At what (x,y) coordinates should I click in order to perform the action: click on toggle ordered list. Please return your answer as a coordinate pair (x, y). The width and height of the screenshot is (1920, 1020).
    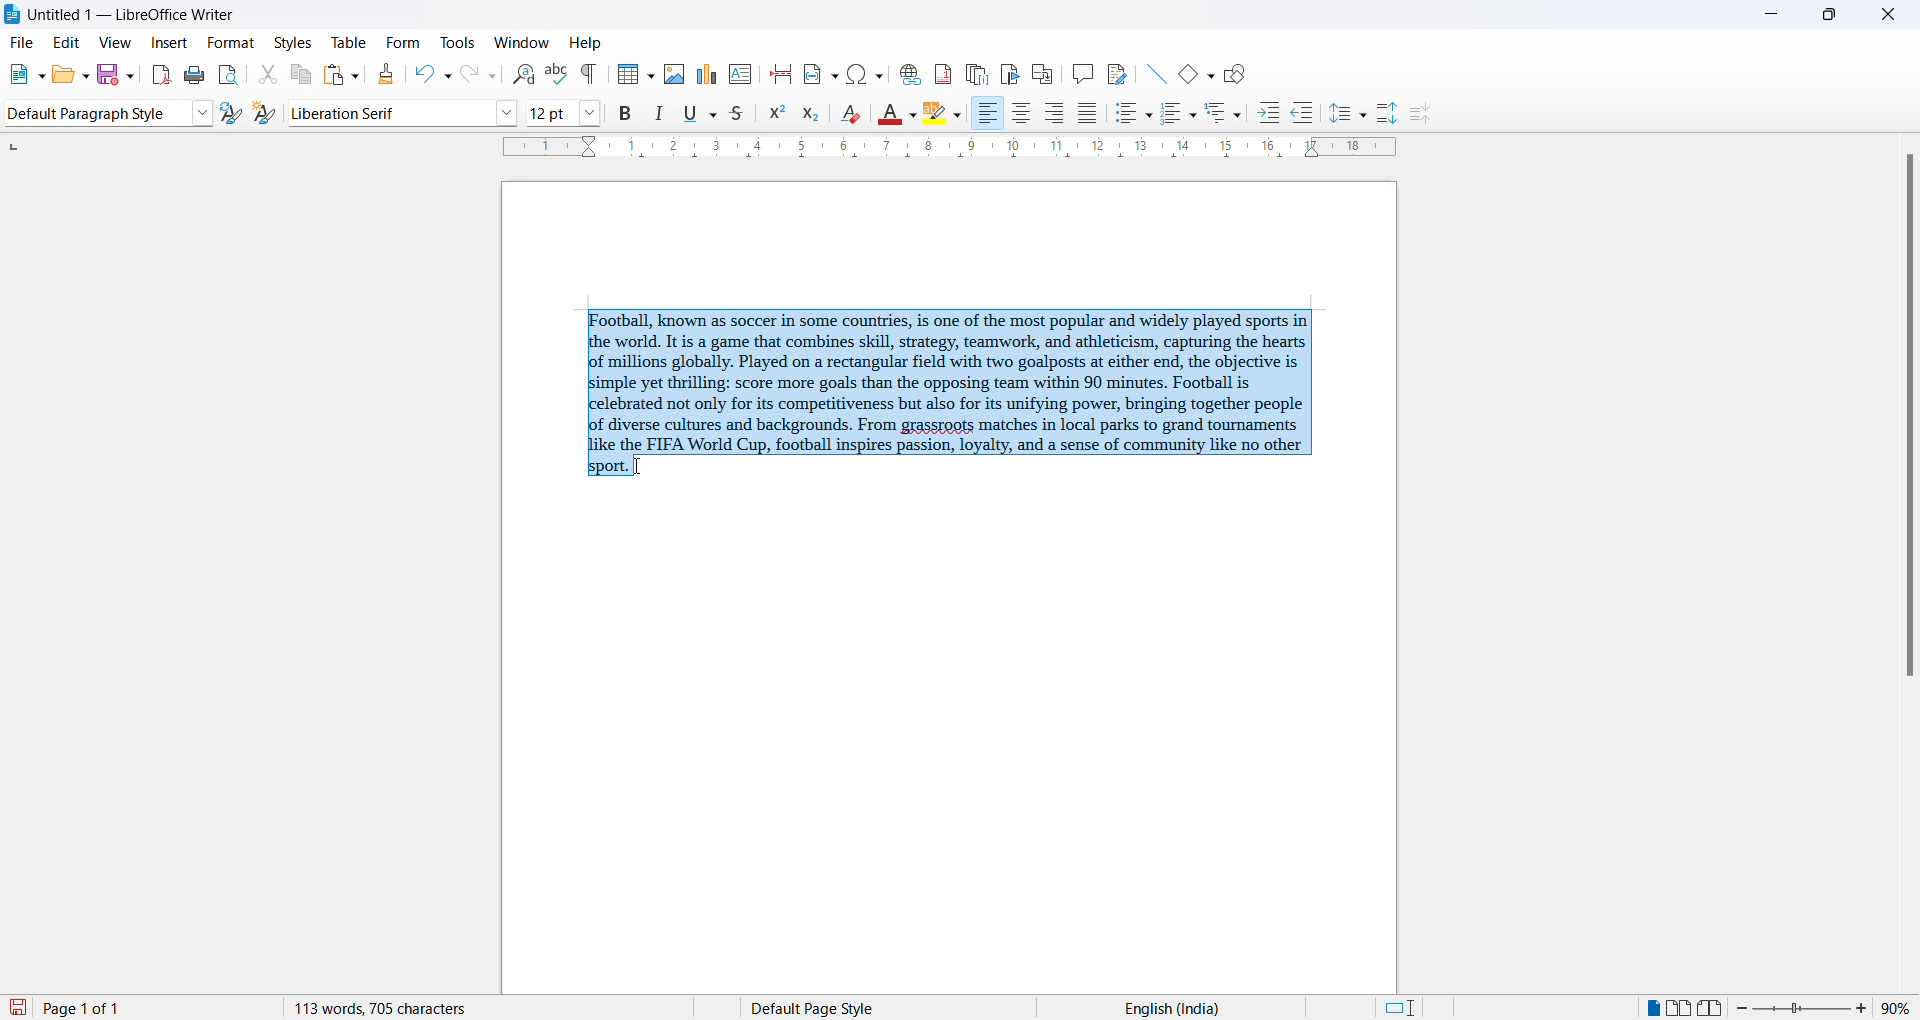
    Looking at the image, I should click on (1173, 114).